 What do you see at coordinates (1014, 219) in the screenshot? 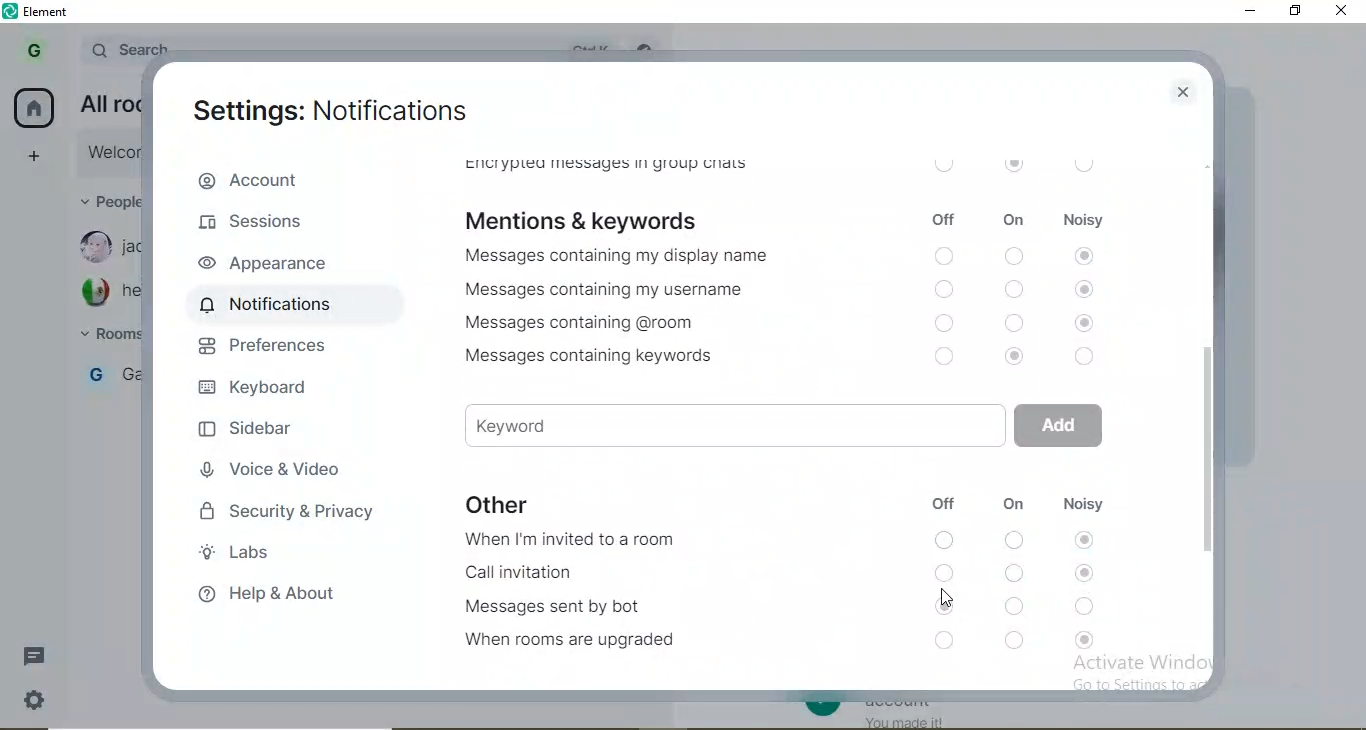
I see `on` at bounding box center [1014, 219].